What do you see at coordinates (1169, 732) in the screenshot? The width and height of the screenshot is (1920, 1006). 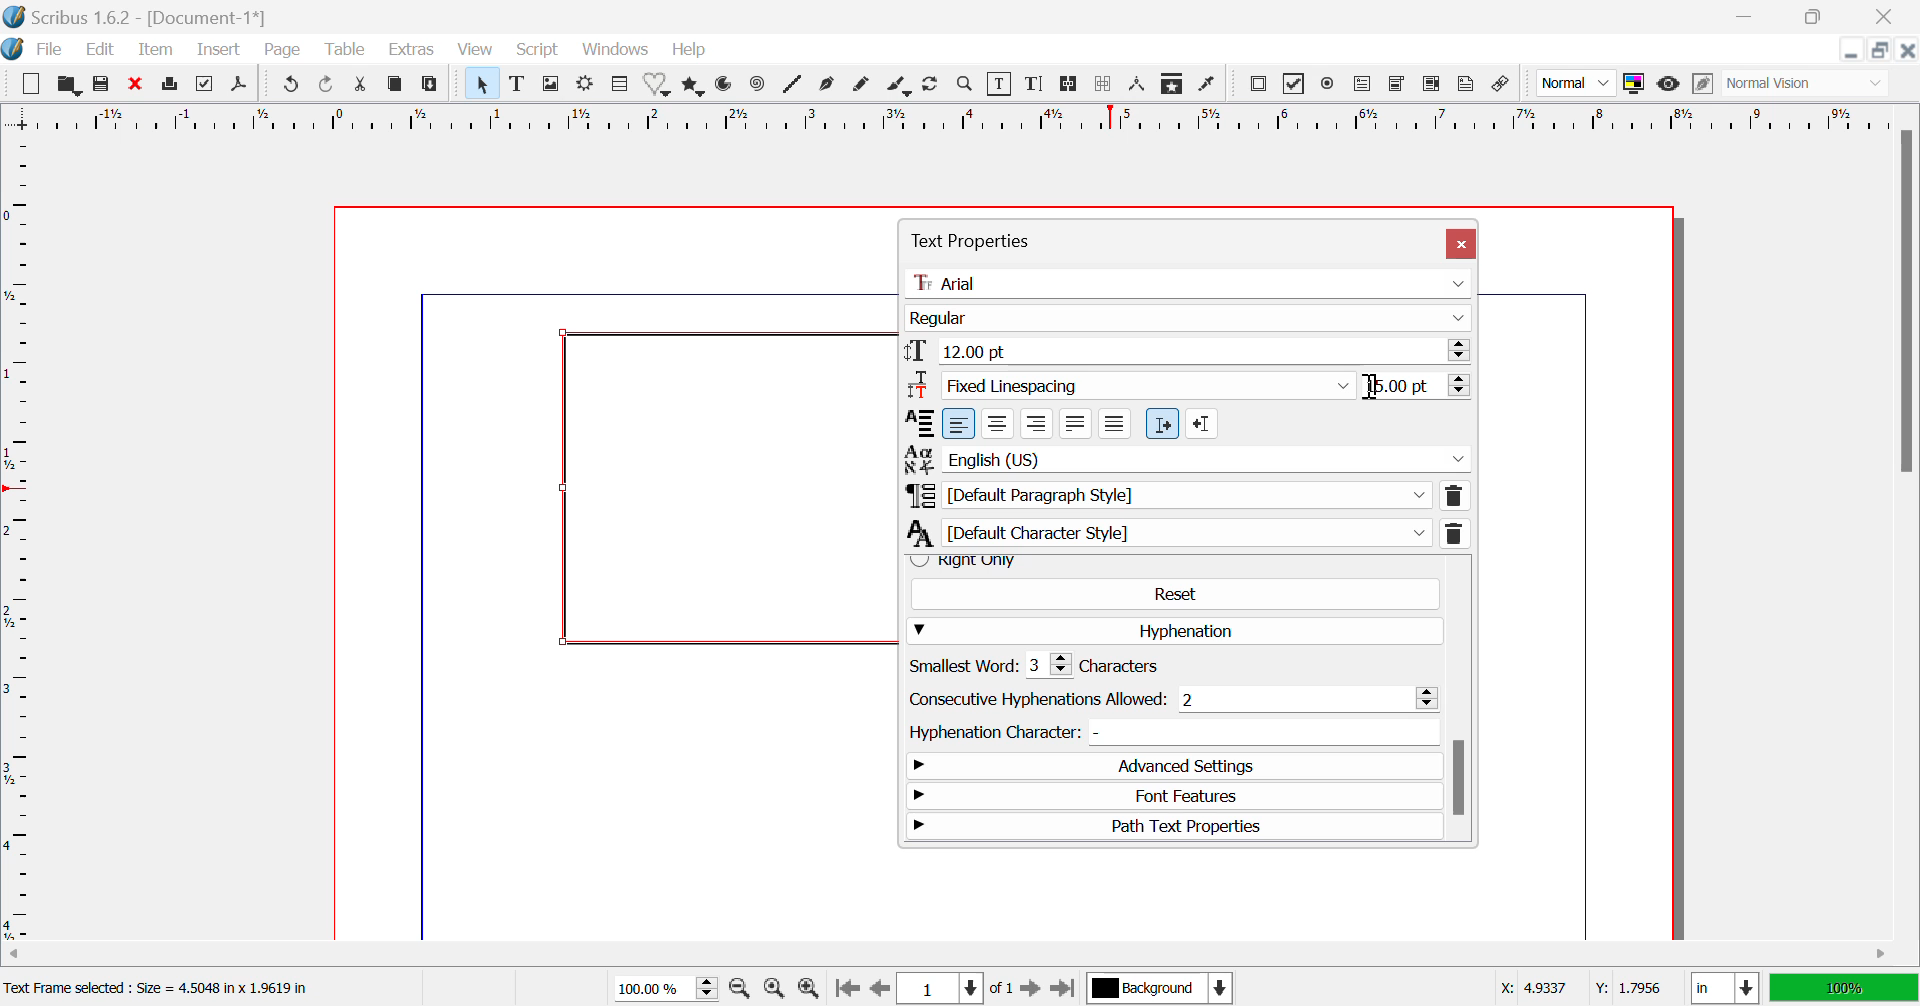 I see `Hyphenation Character` at bounding box center [1169, 732].